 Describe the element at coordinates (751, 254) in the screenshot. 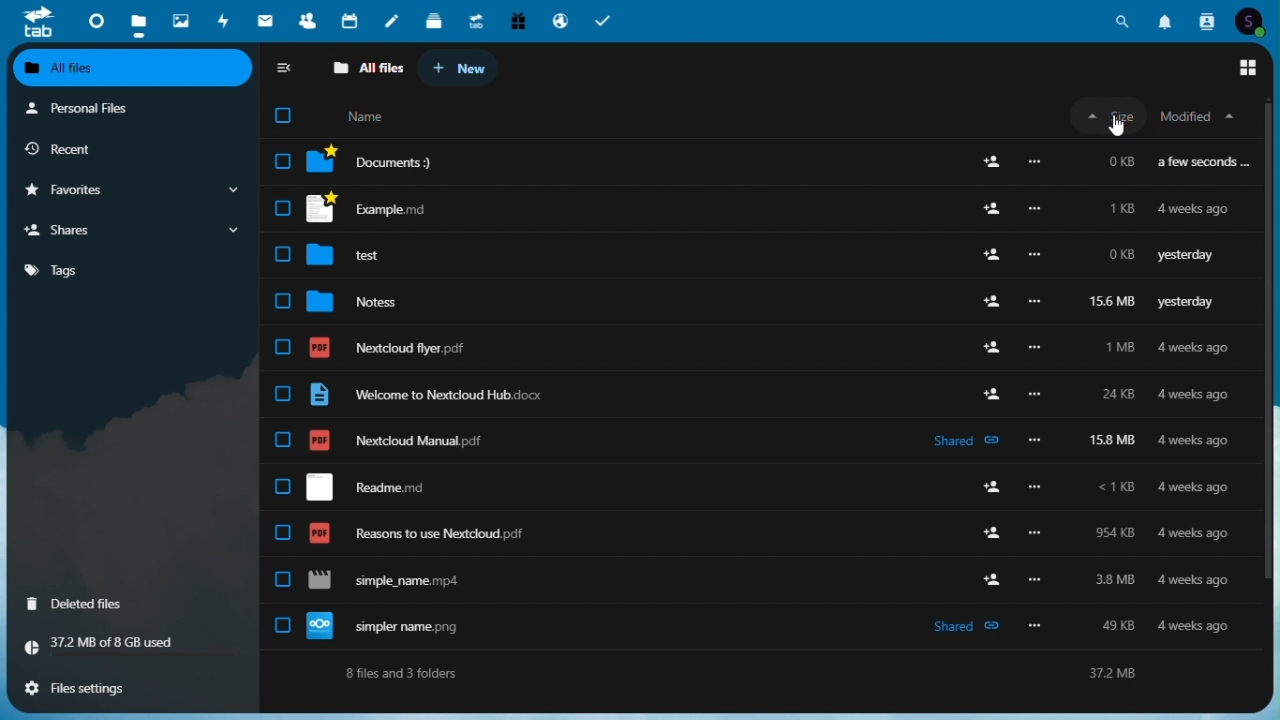

I see `test` at that location.